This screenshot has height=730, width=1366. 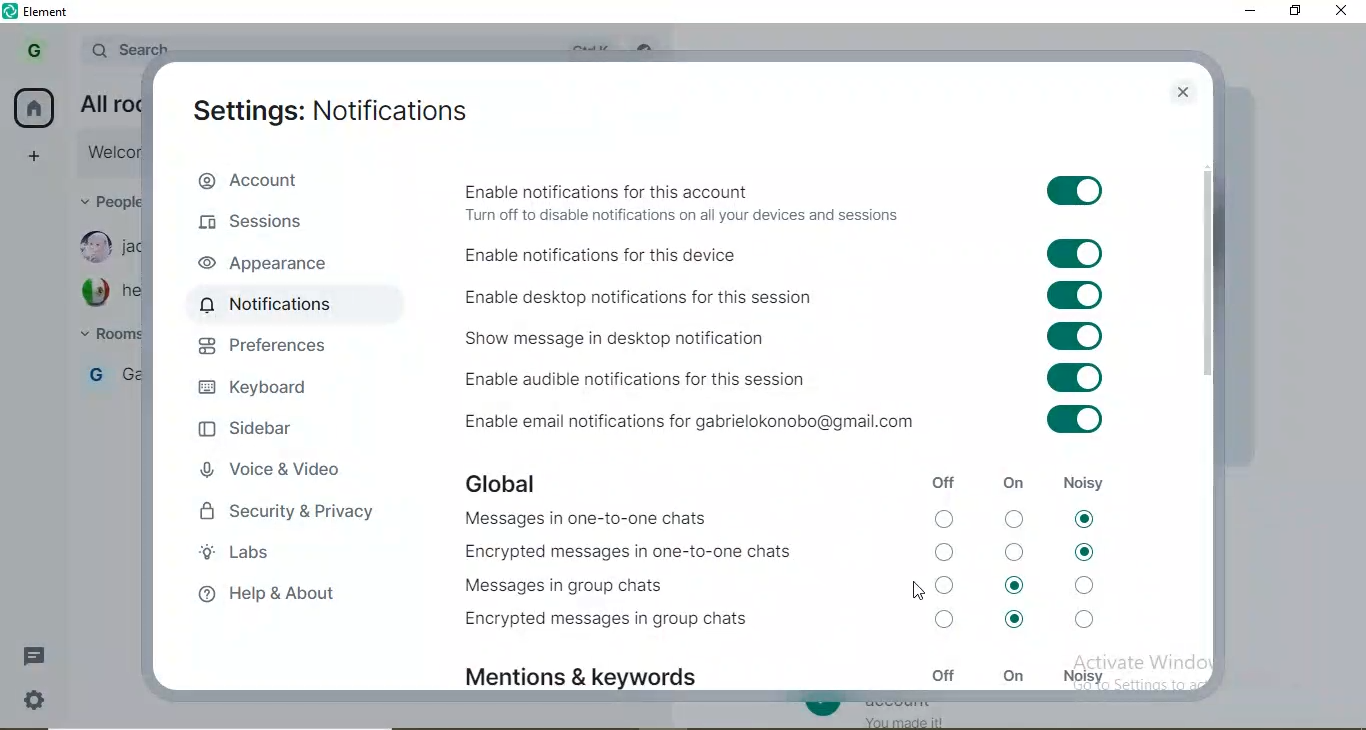 I want to click on toggle, so click(x=1066, y=337).